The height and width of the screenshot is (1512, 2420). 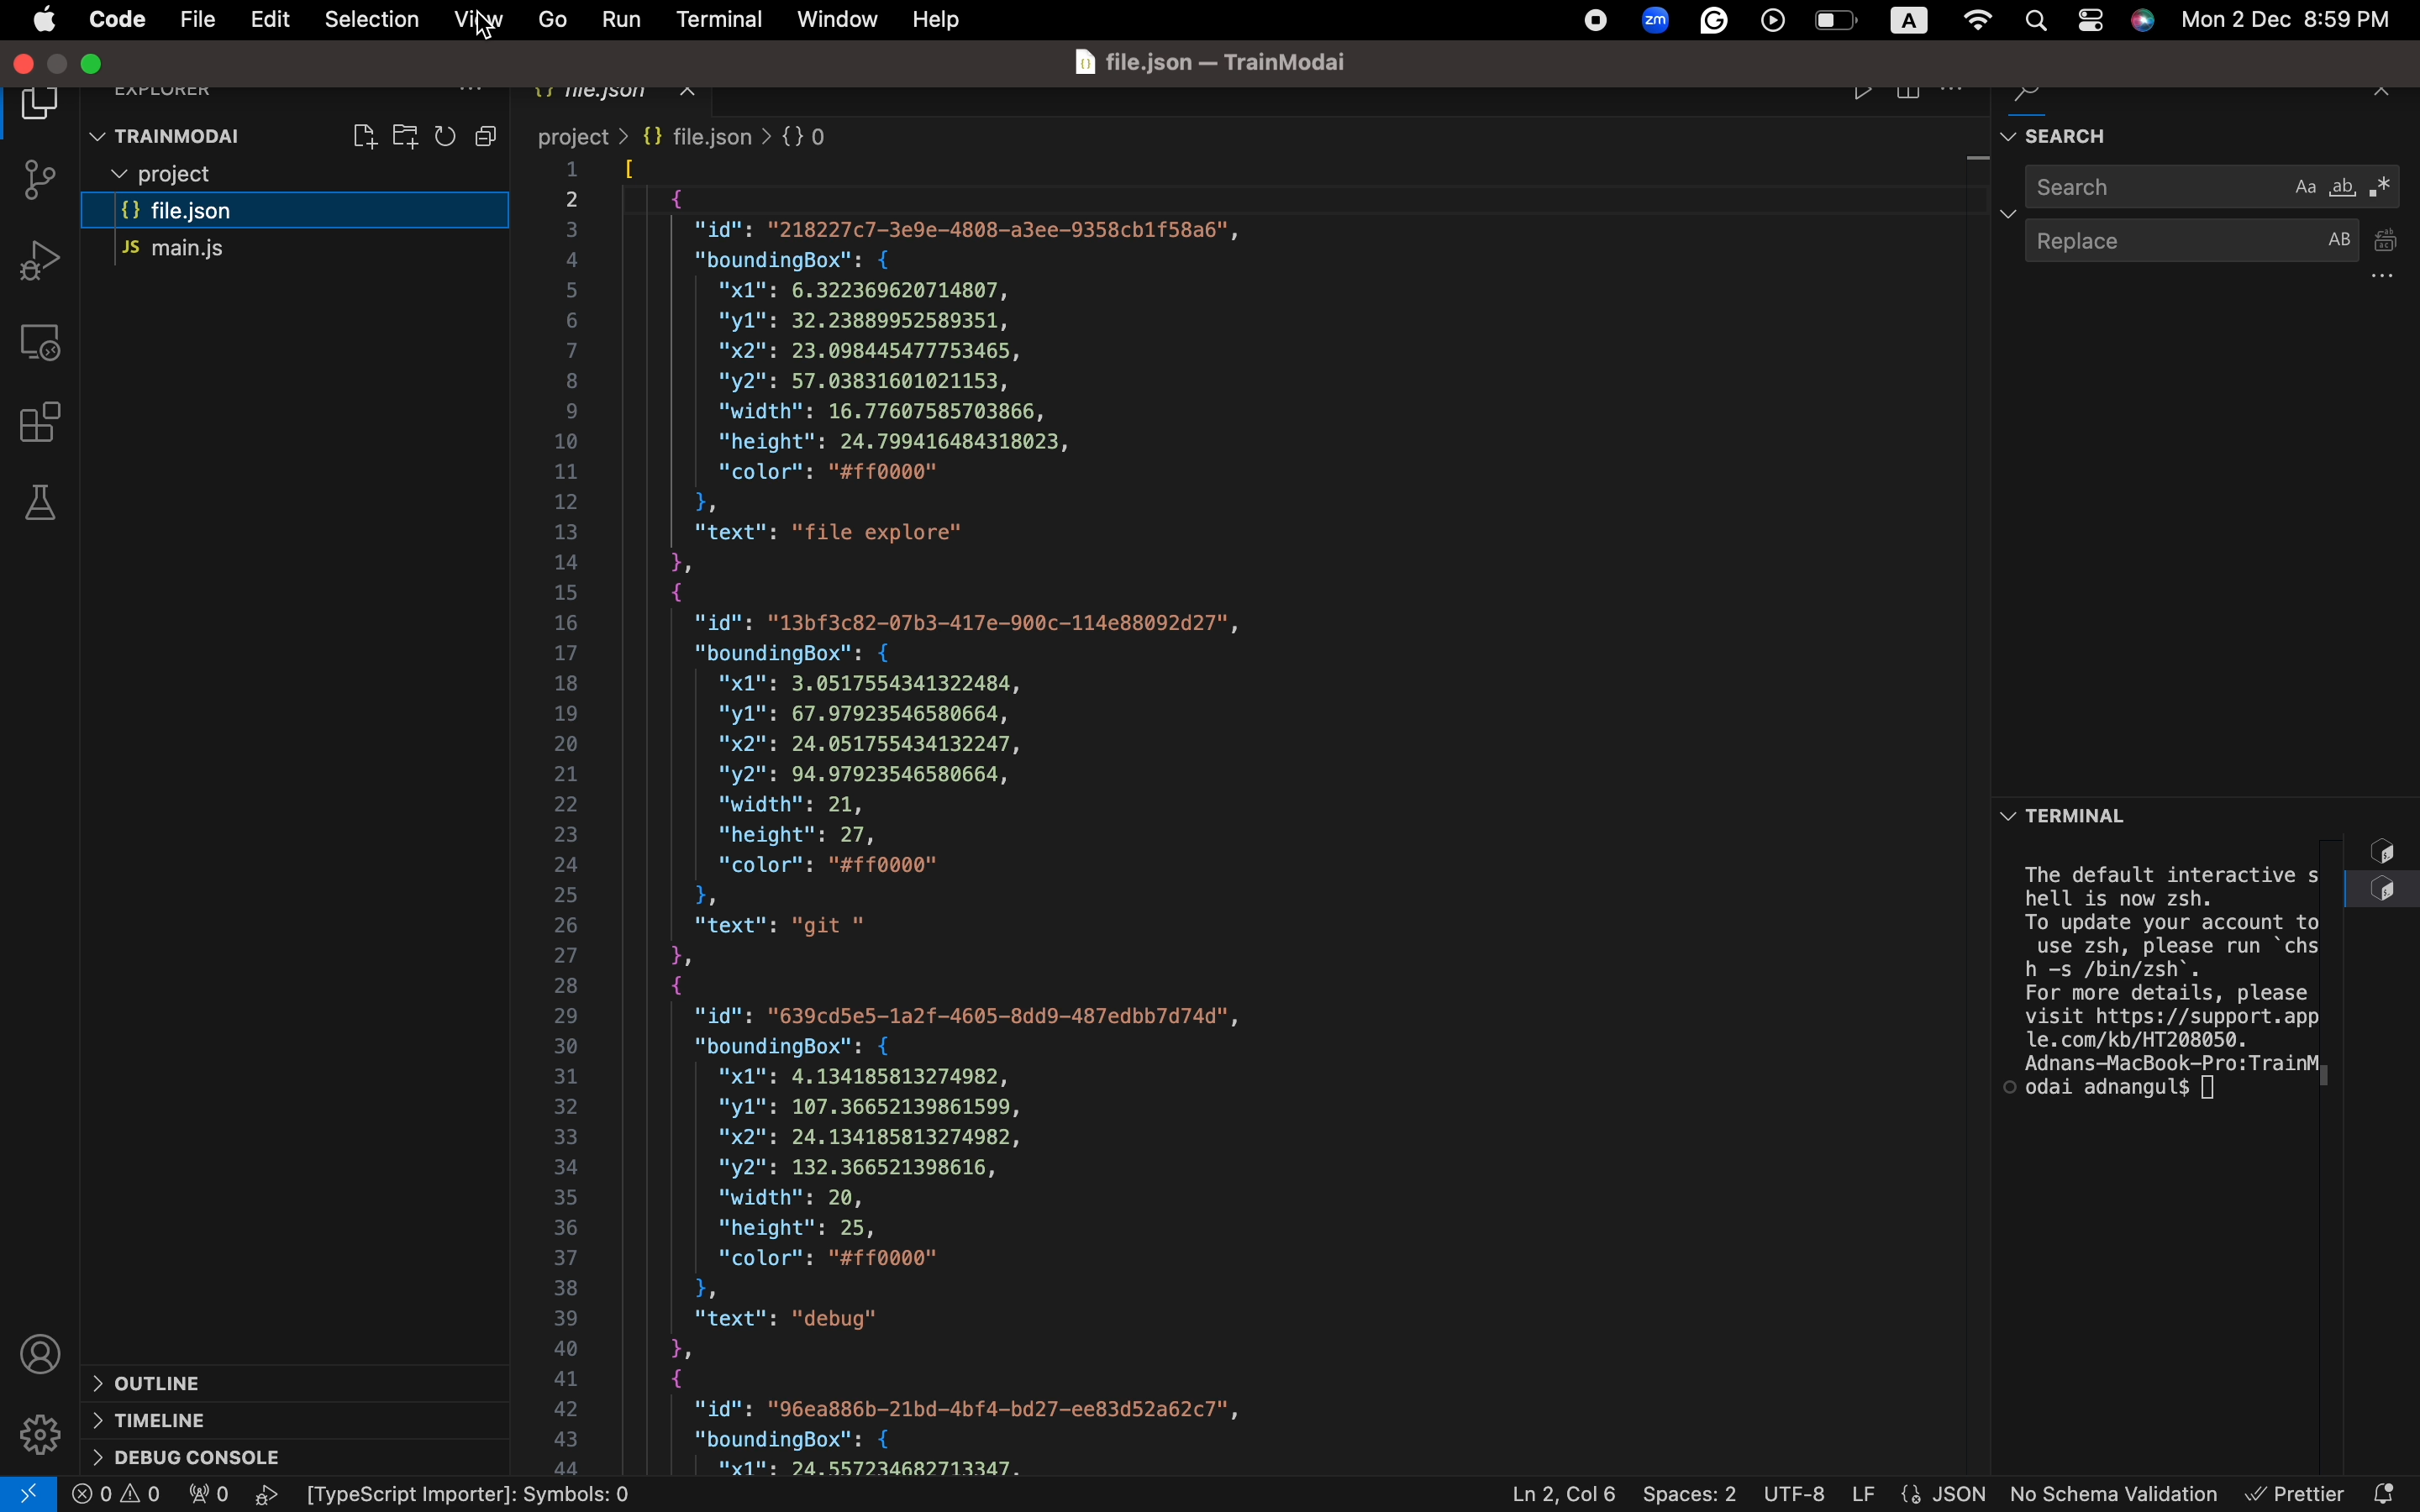 I want to click on , so click(x=268, y=21).